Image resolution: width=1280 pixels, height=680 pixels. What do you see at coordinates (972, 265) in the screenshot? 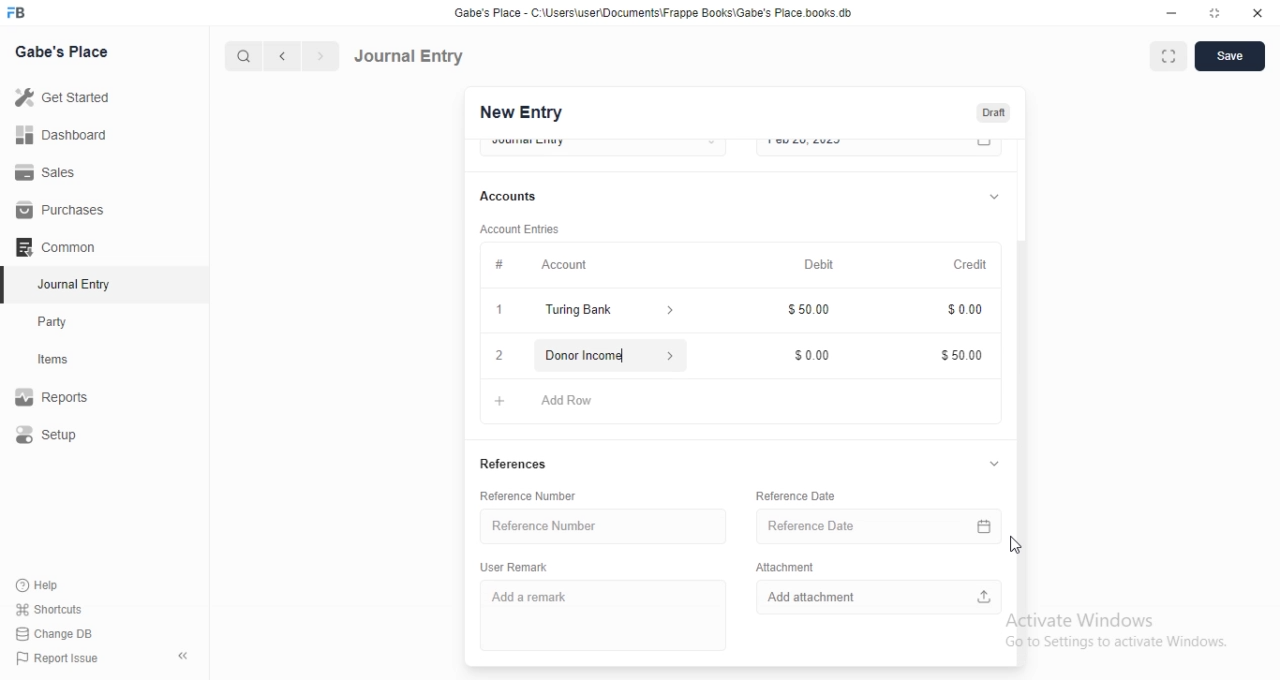
I see `Credit` at bounding box center [972, 265].